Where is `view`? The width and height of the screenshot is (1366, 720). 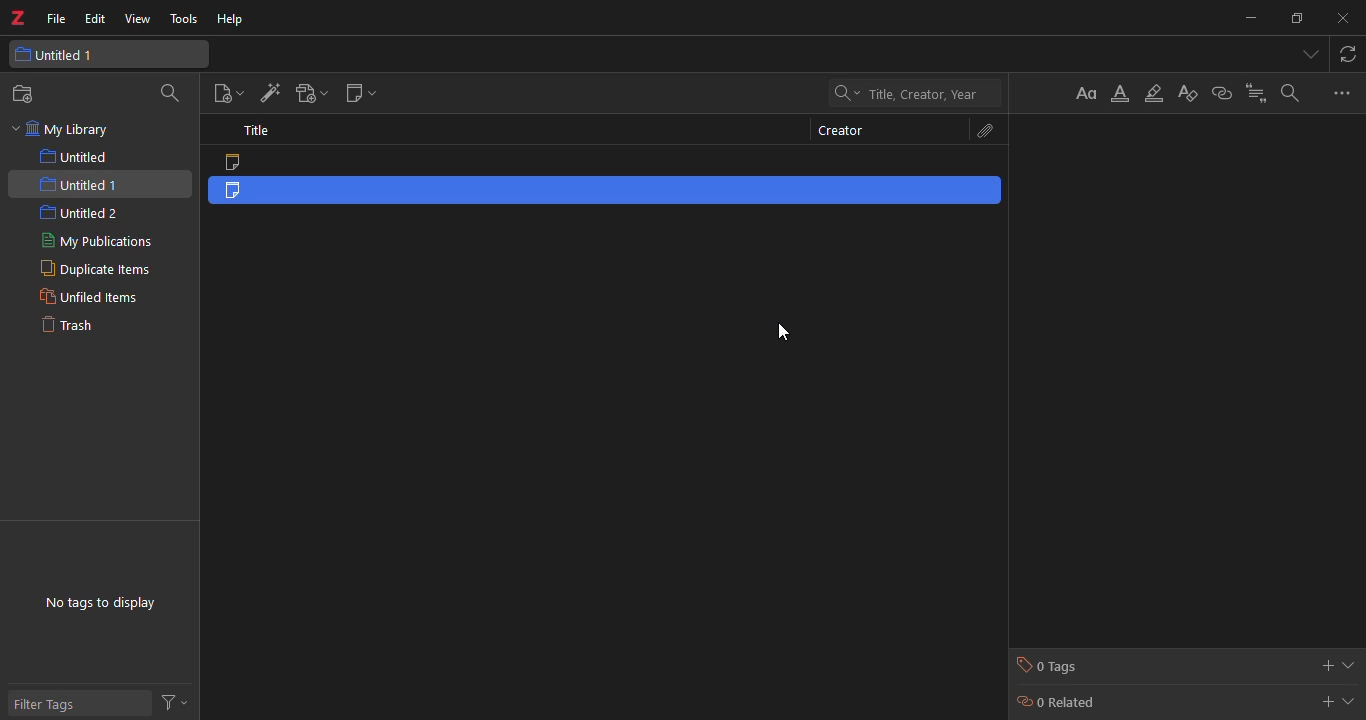 view is located at coordinates (135, 20).